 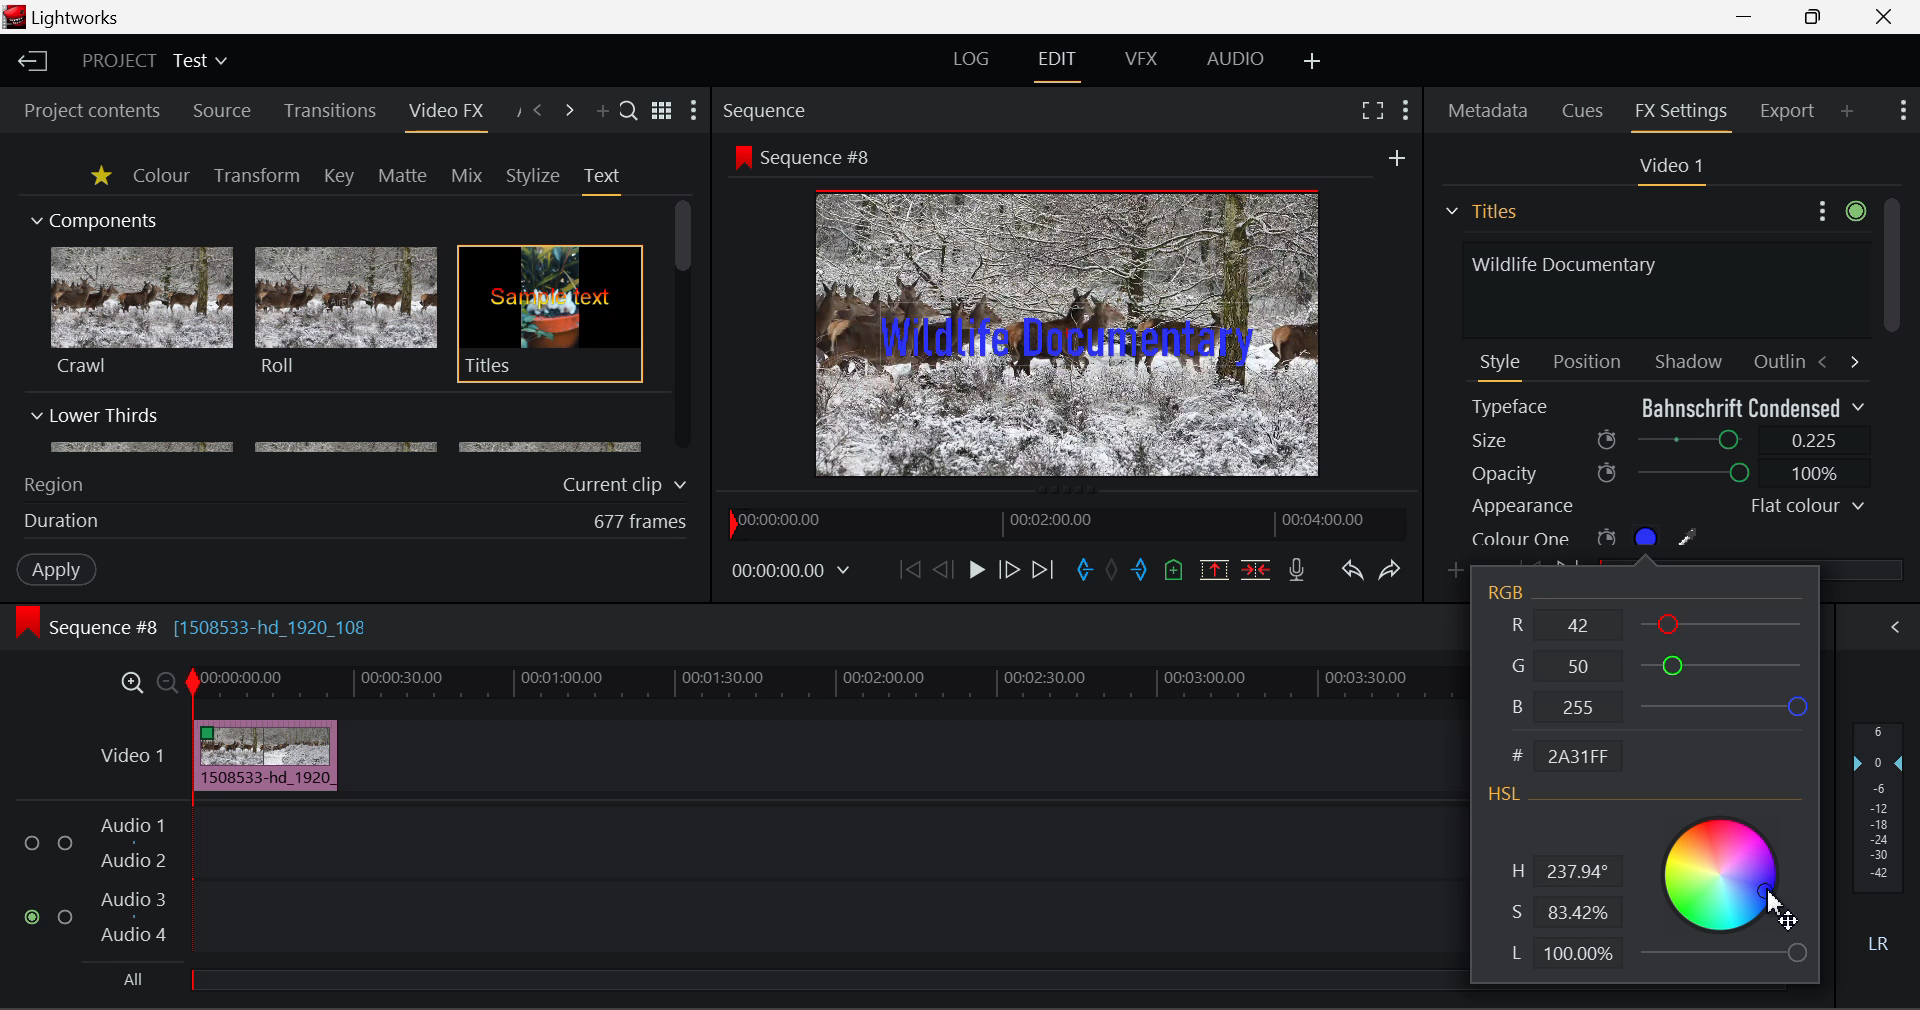 I want to click on Show Settings, so click(x=1408, y=111).